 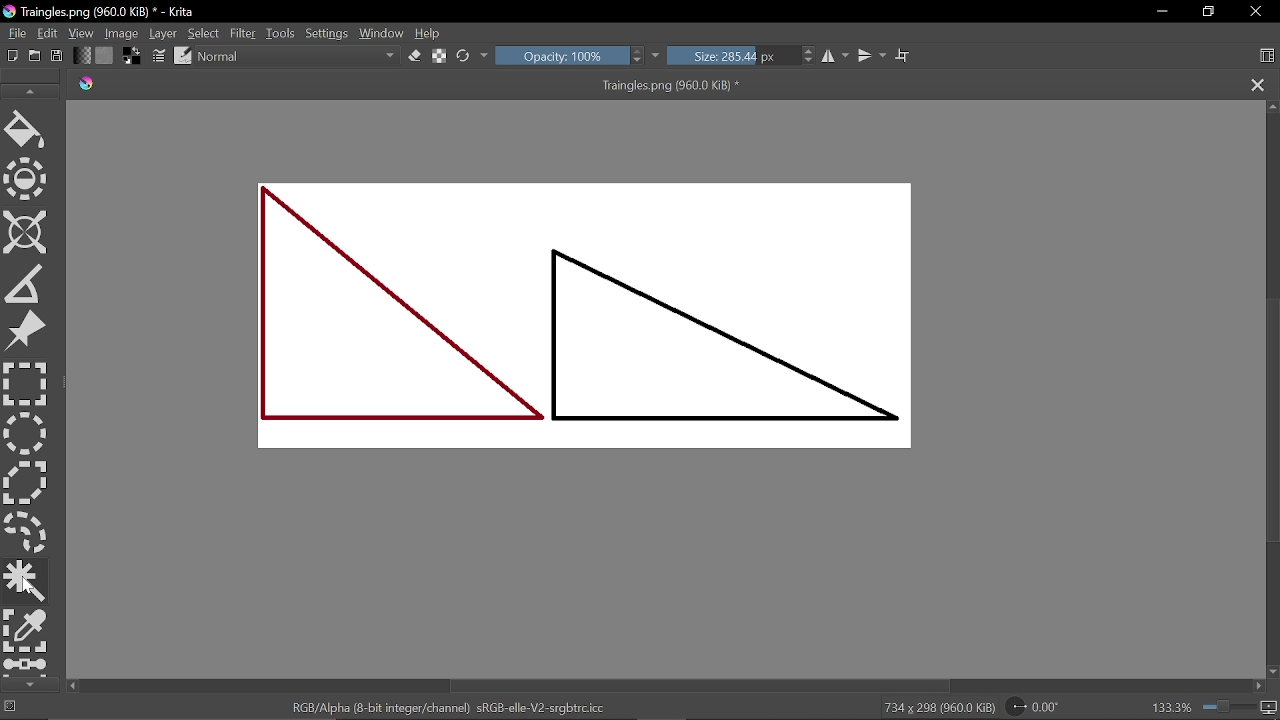 What do you see at coordinates (430, 31) in the screenshot?
I see `Help` at bounding box center [430, 31].